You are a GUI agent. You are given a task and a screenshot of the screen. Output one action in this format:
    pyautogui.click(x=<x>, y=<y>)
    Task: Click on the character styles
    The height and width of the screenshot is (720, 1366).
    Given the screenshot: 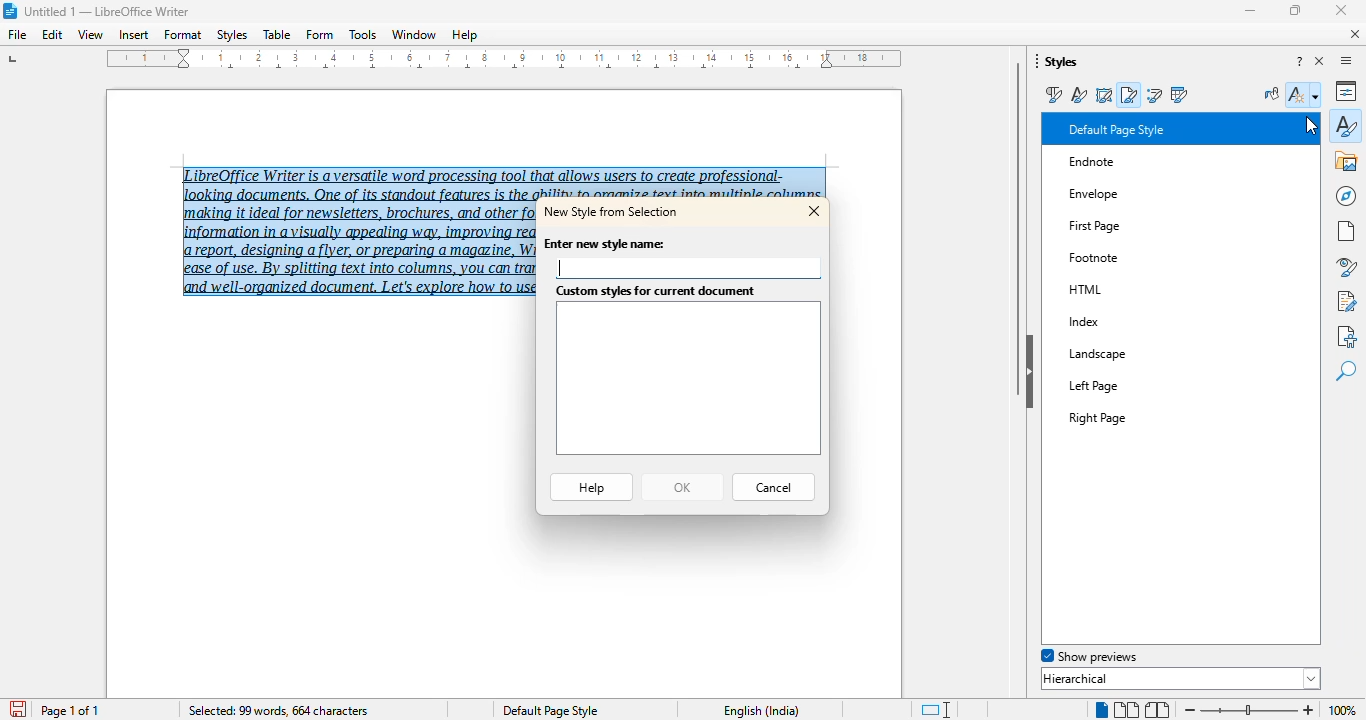 What is the action you would take?
    pyautogui.click(x=1080, y=95)
    